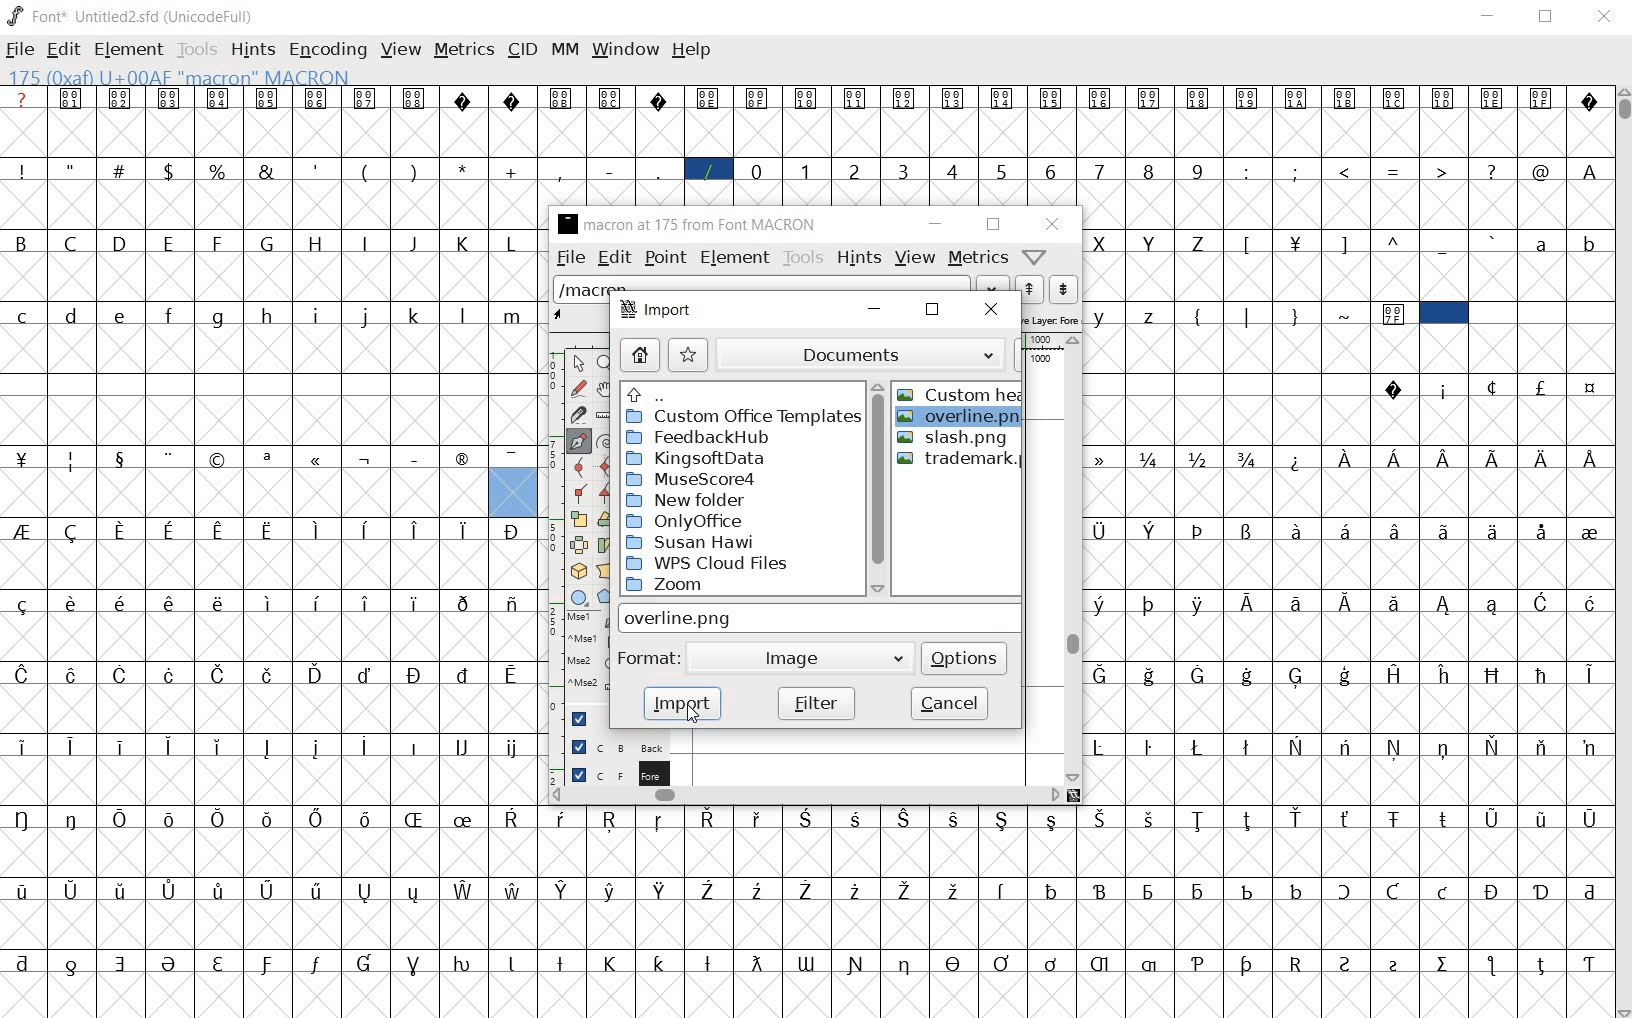 The height and width of the screenshot is (1018, 1632). Describe the element at coordinates (173, 674) in the screenshot. I see `Symbol` at that location.